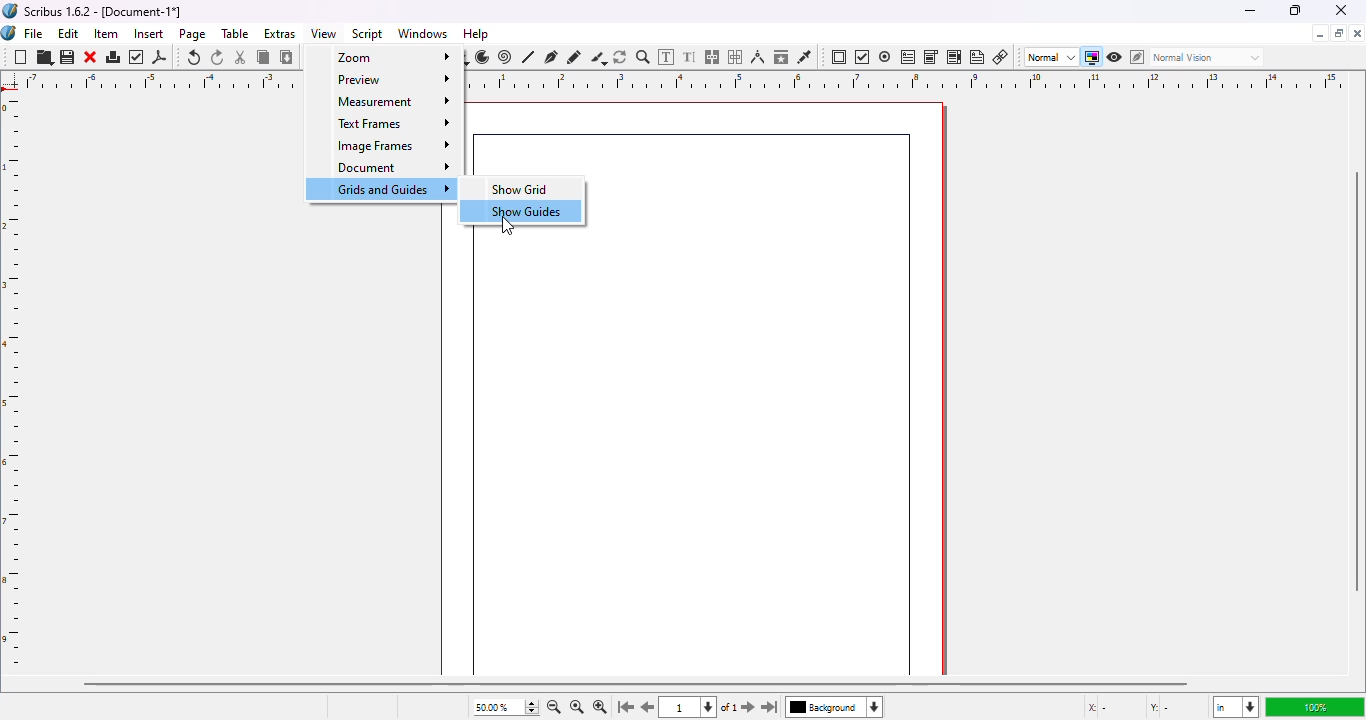 This screenshot has width=1366, height=720. I want to click on normal, so click(1050, 57).